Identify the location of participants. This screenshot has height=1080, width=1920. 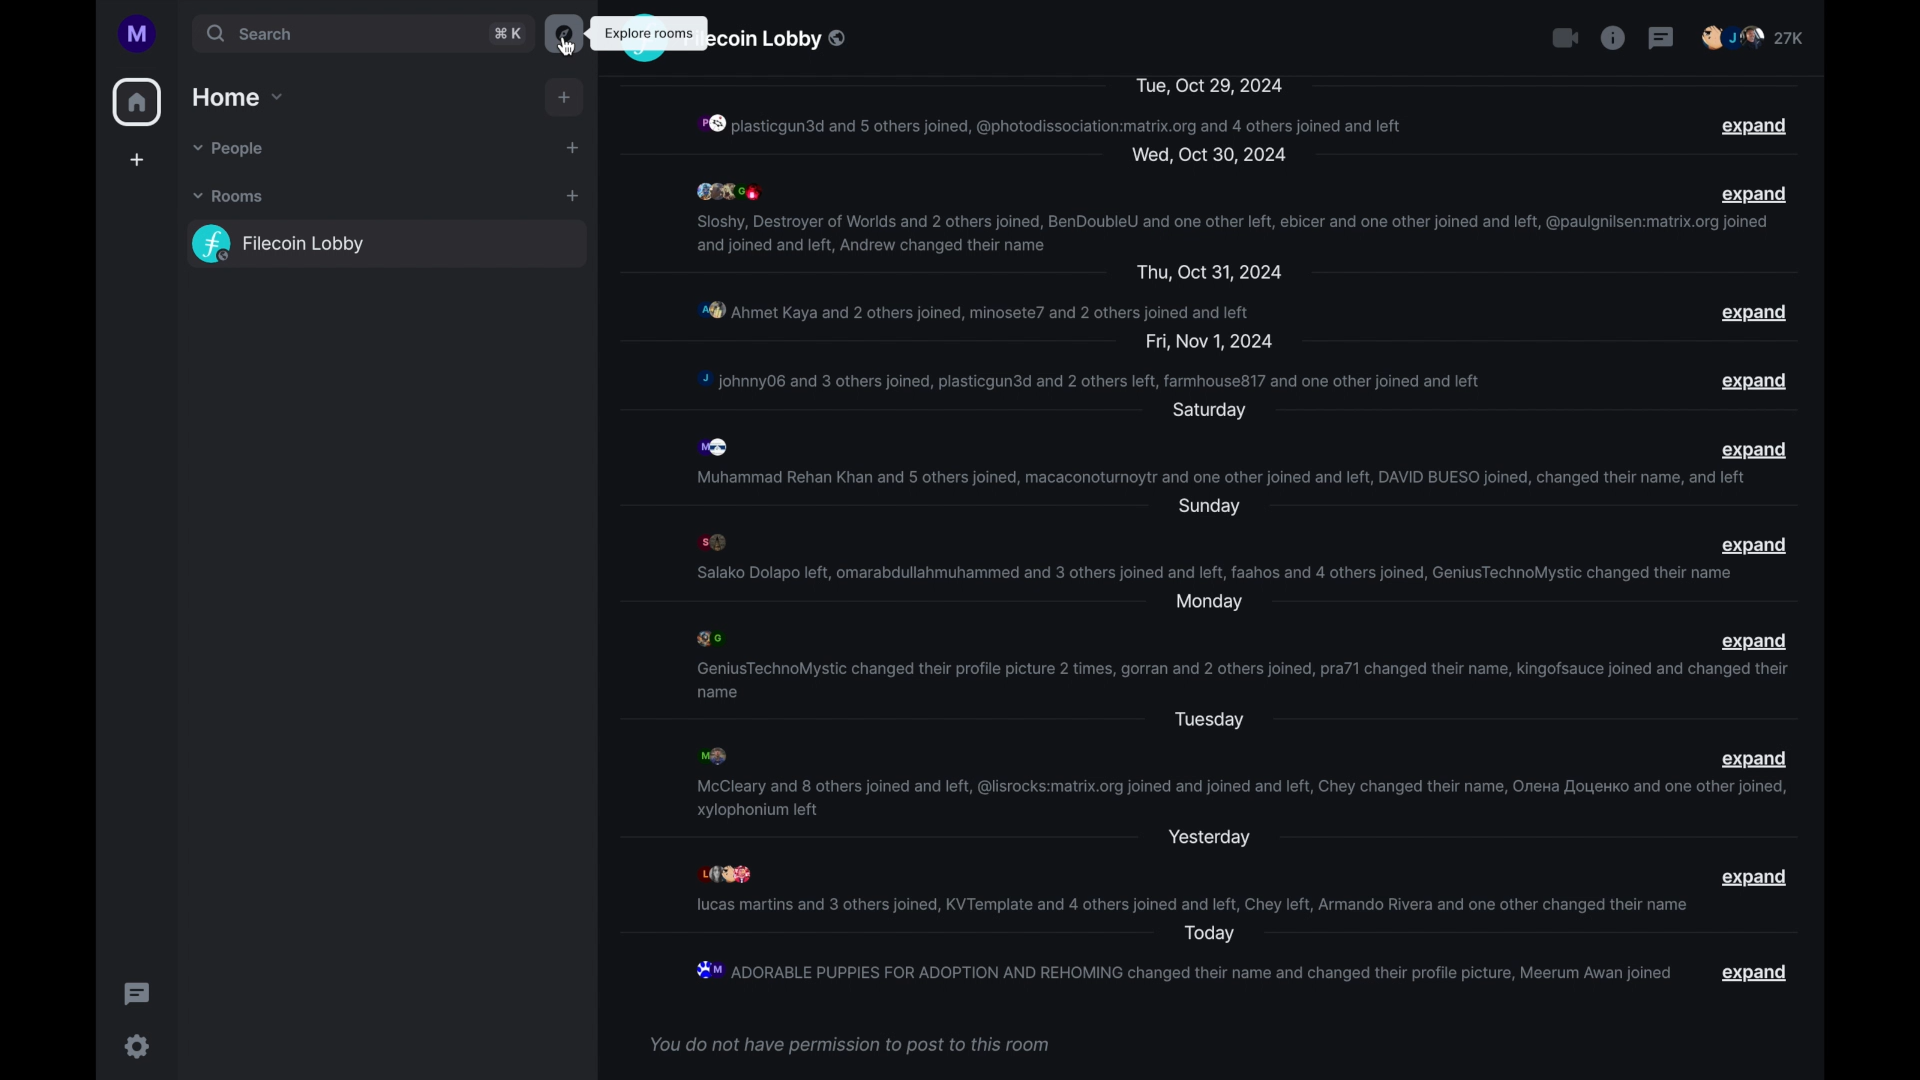
(716, 542).